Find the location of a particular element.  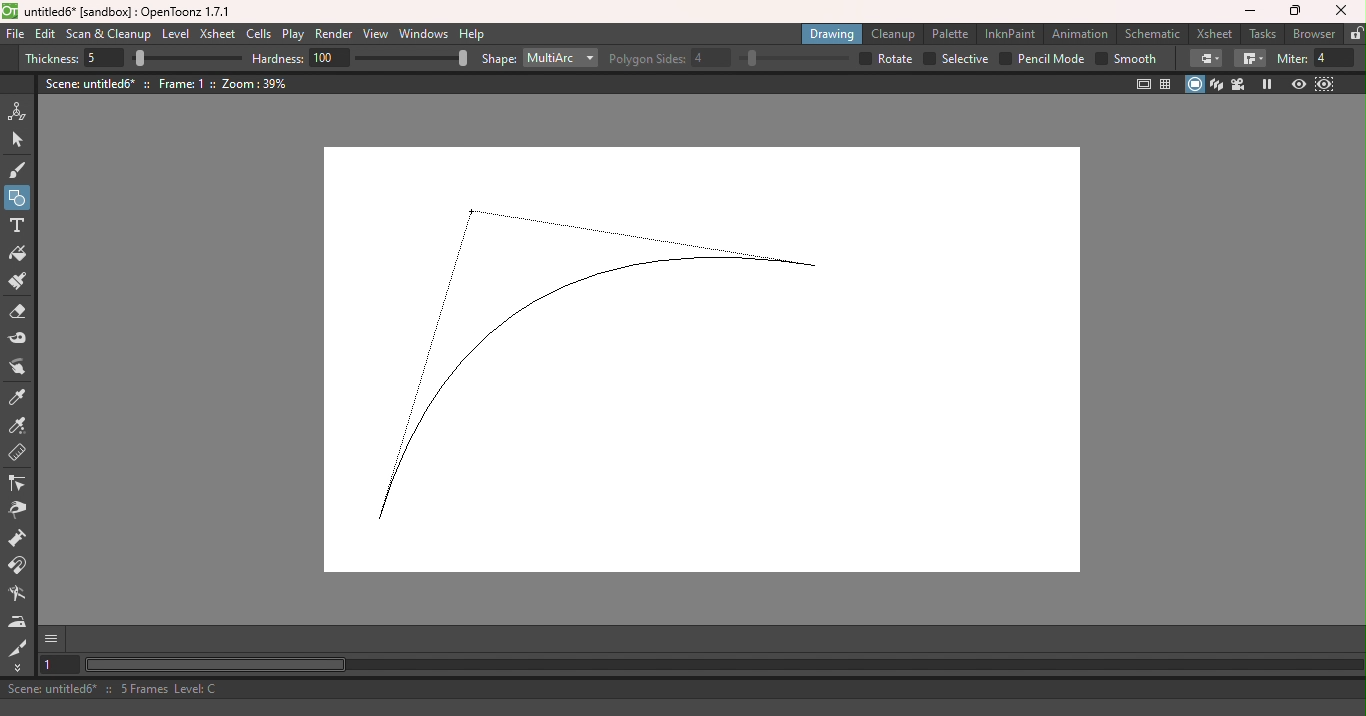

Cutter tool is located at coordinates (15, 646).